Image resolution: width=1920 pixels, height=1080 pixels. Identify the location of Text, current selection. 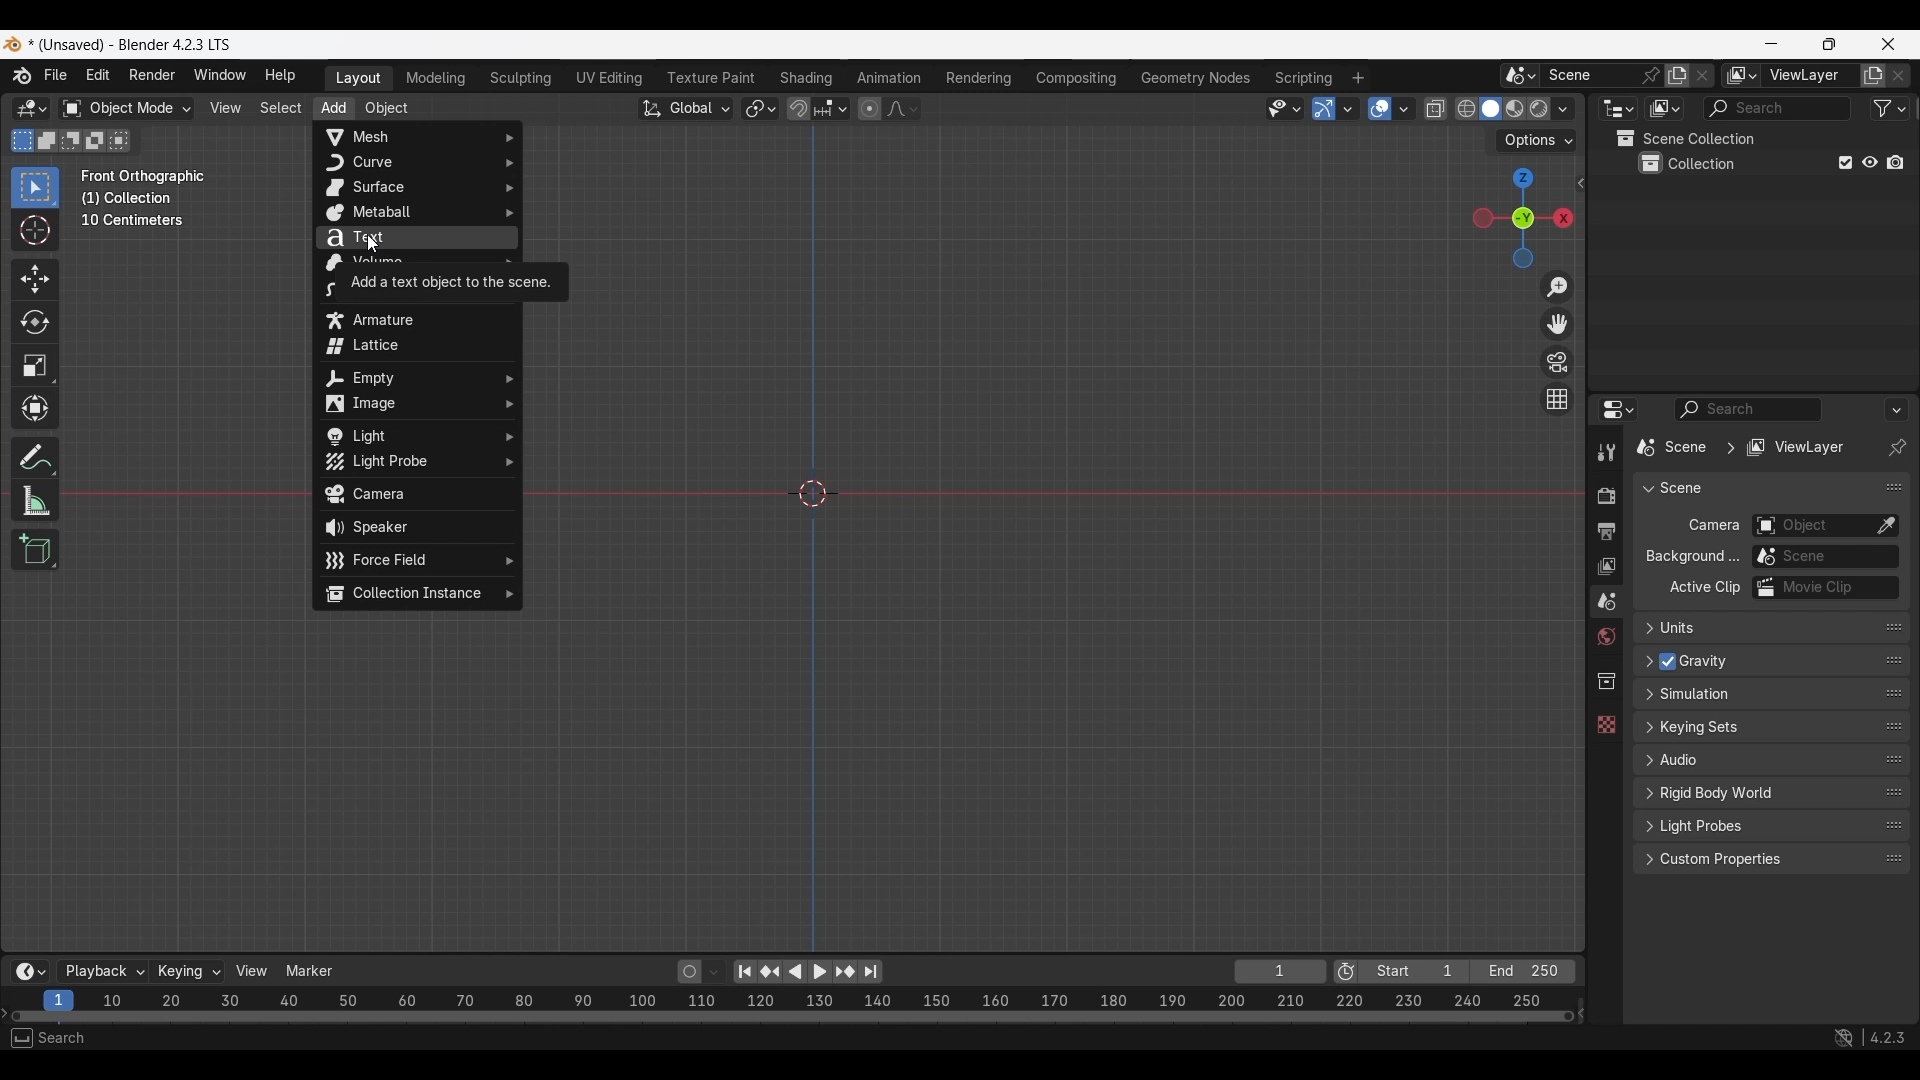
(417, 236).